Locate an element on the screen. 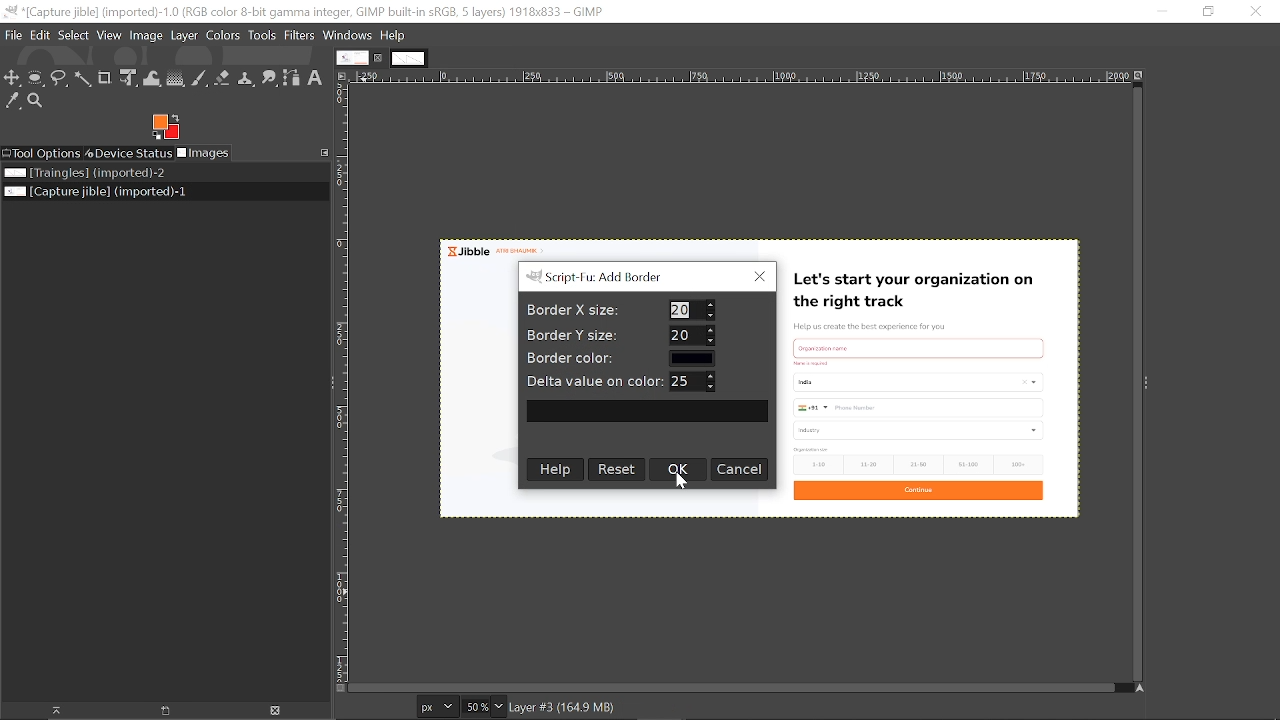 This screenshot has width=1280, height=720. Vertical label is located at coordinates (345, 381).